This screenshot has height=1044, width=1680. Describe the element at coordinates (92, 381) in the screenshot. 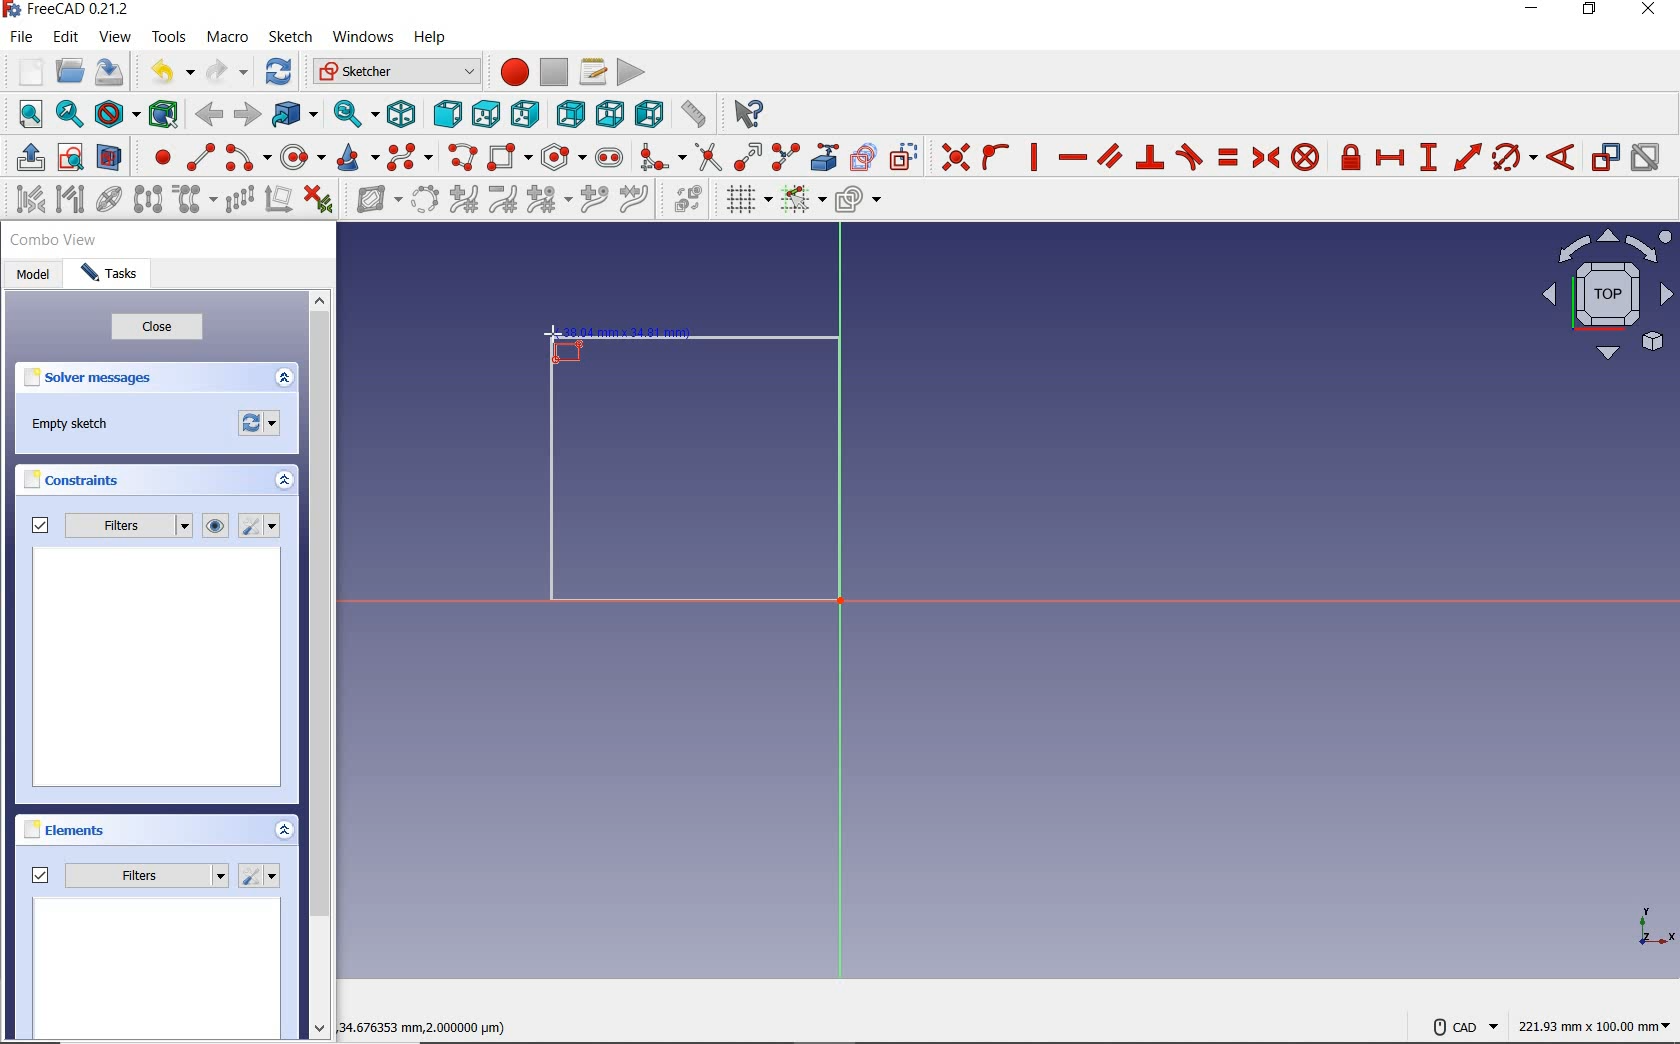

I see `solver messages` at that location.